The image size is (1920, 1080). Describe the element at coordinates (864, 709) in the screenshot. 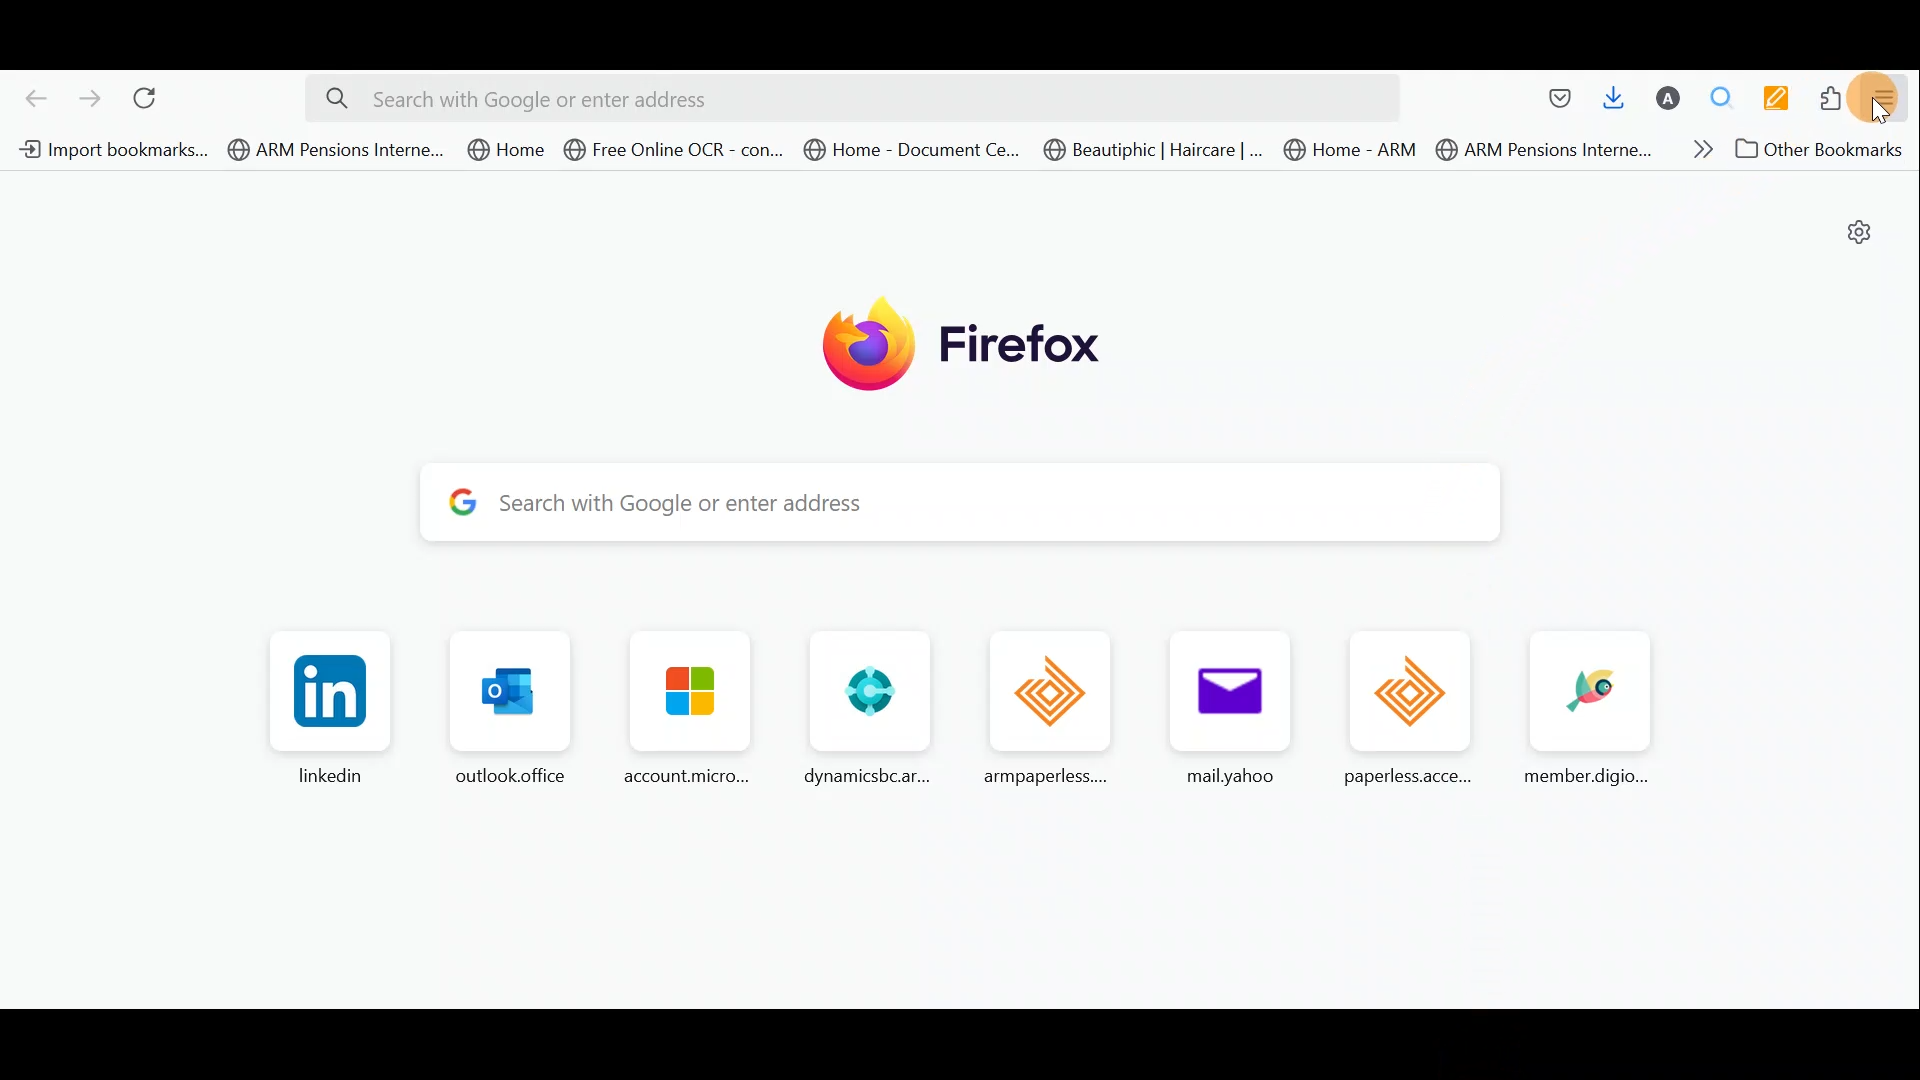

I see `dynamicsbc.ar...` at that location.